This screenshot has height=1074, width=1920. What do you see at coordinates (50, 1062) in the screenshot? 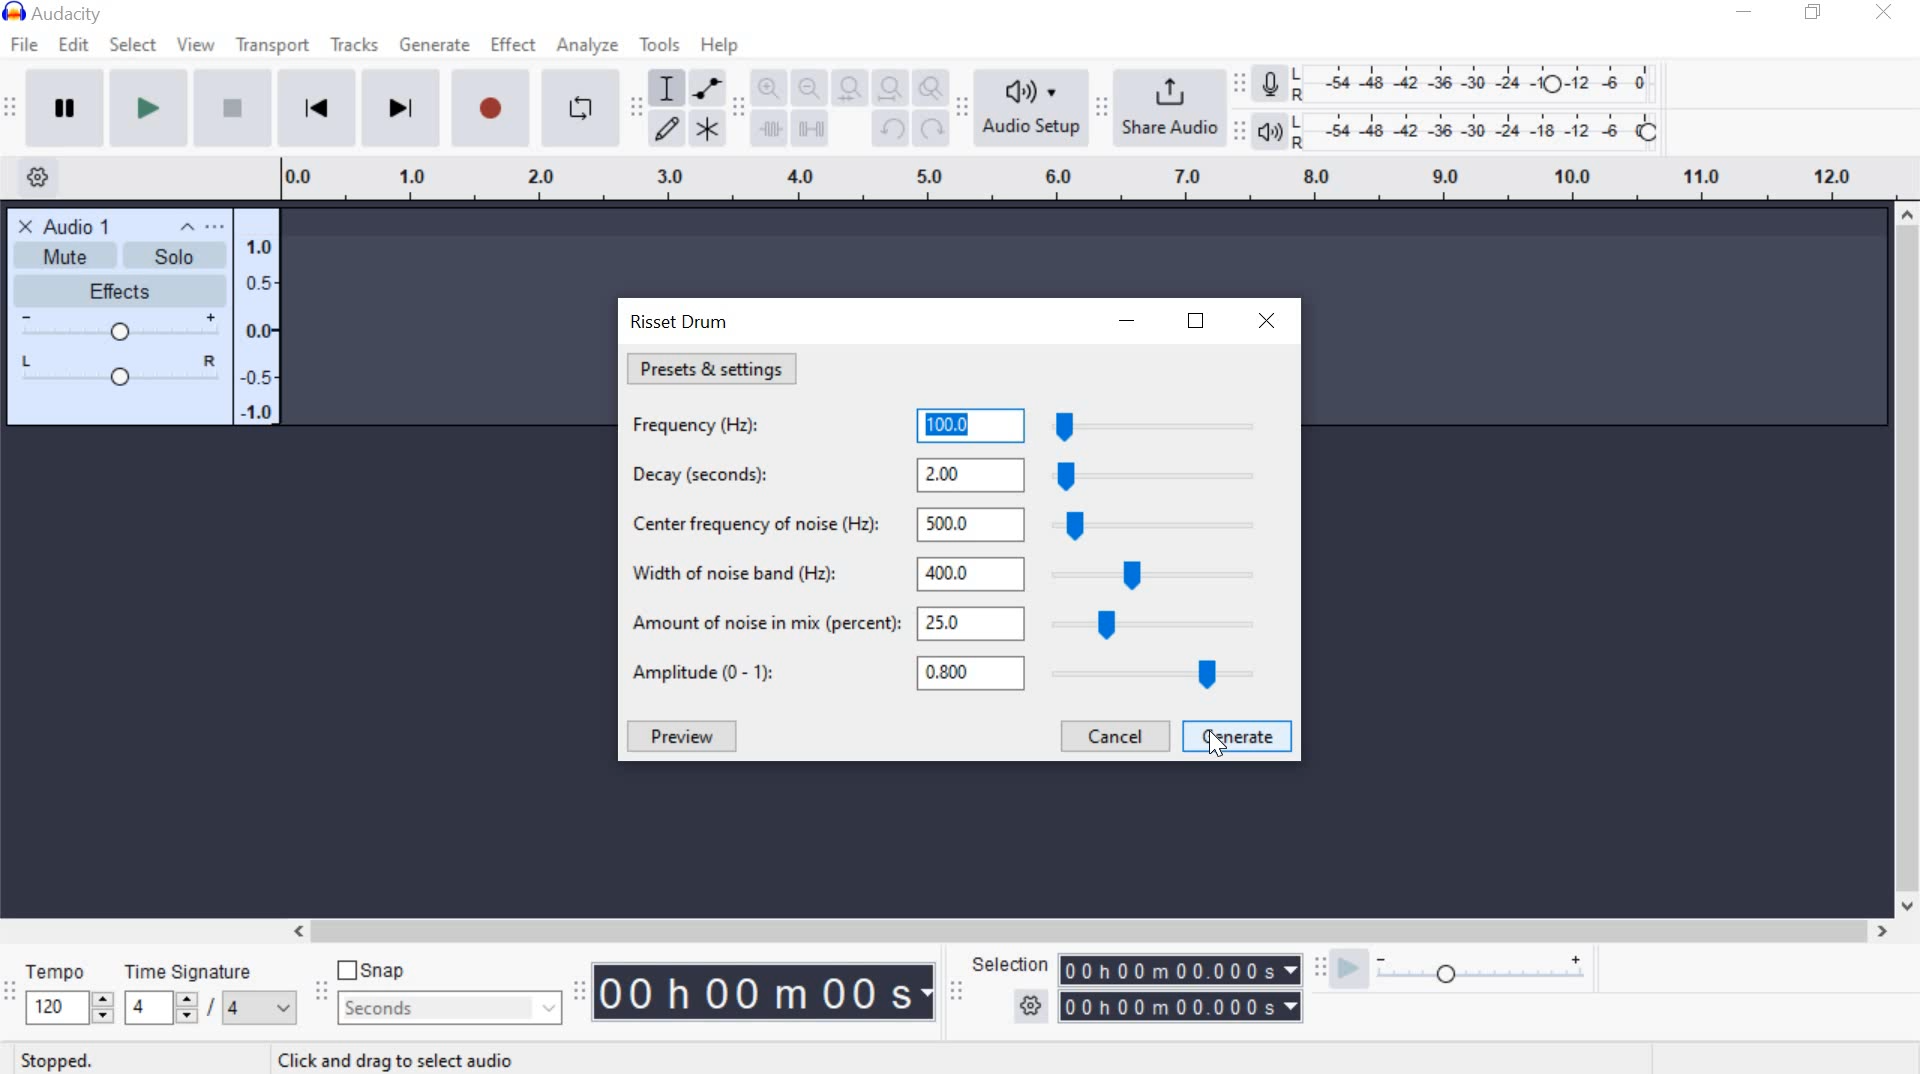
I see `stopped` at bounding box center [50, 1062].